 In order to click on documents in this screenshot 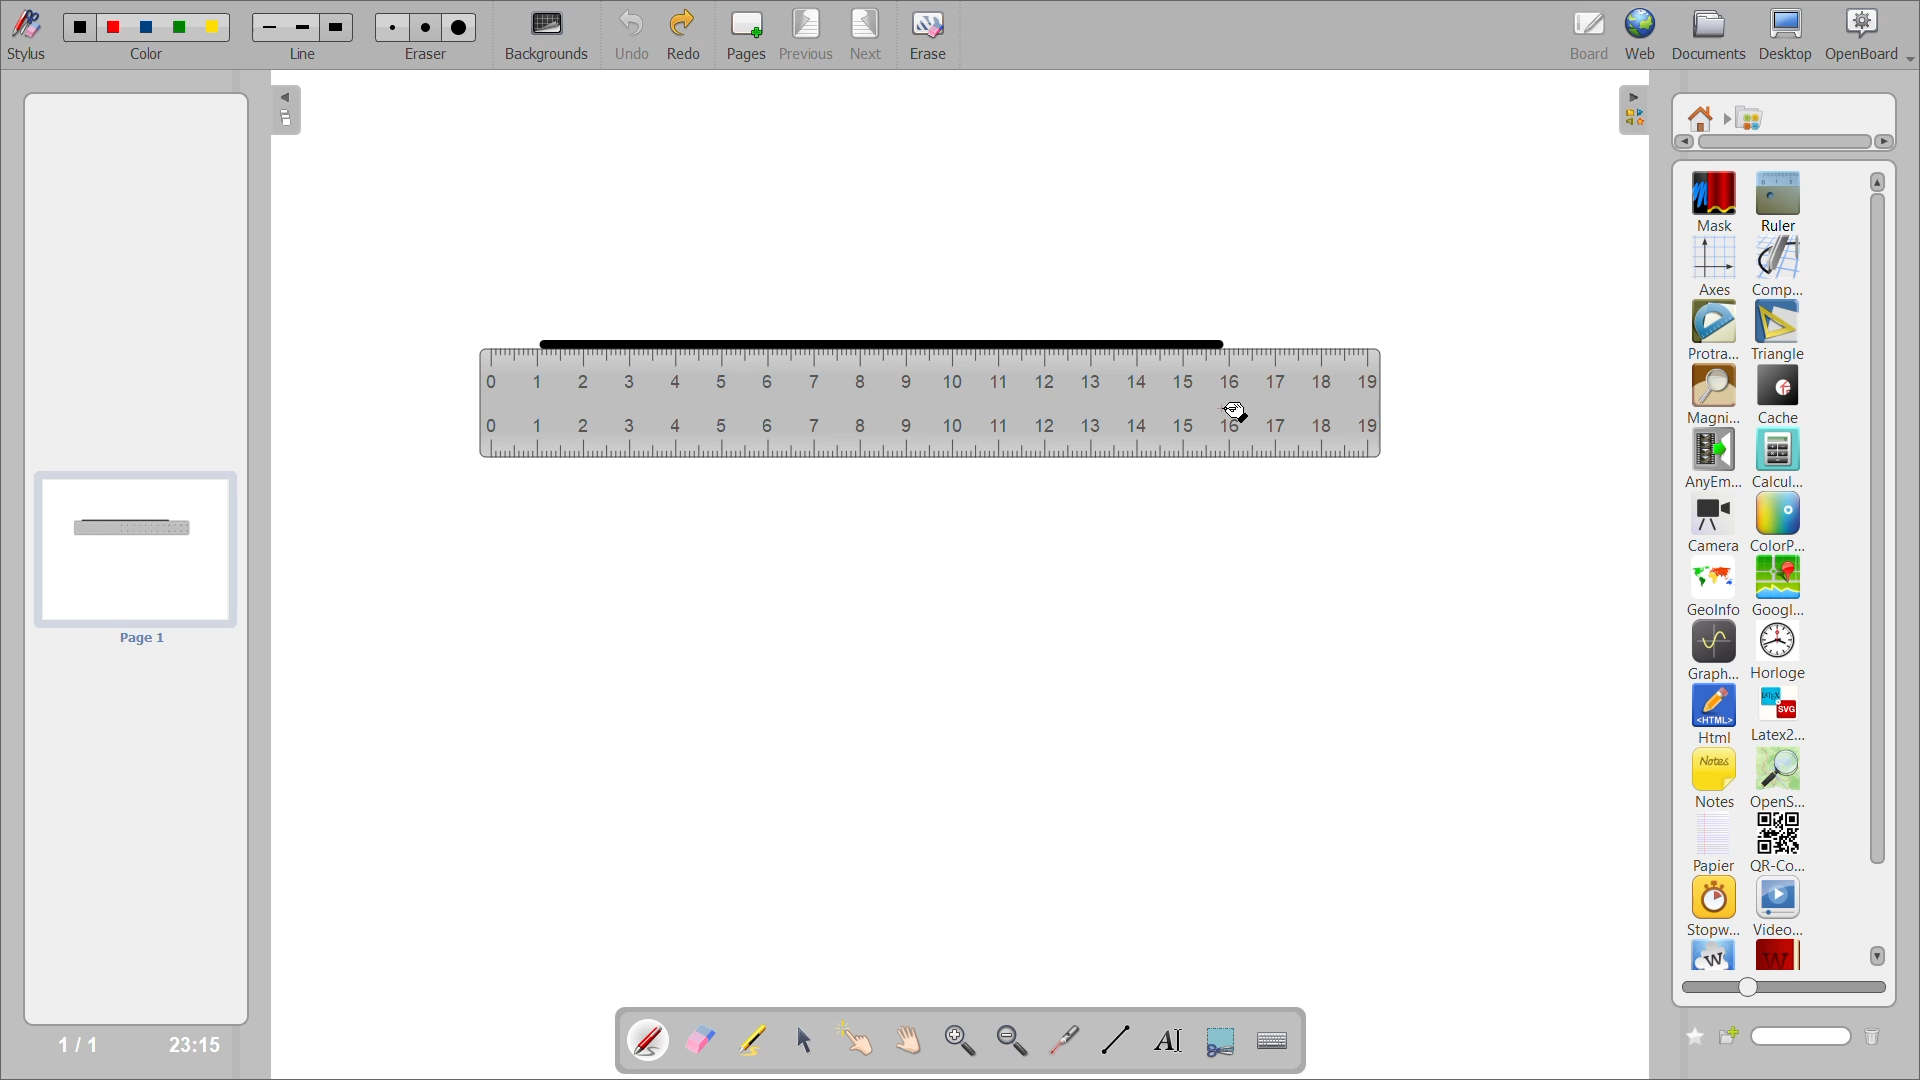, I will do `click(1711, 36)`.